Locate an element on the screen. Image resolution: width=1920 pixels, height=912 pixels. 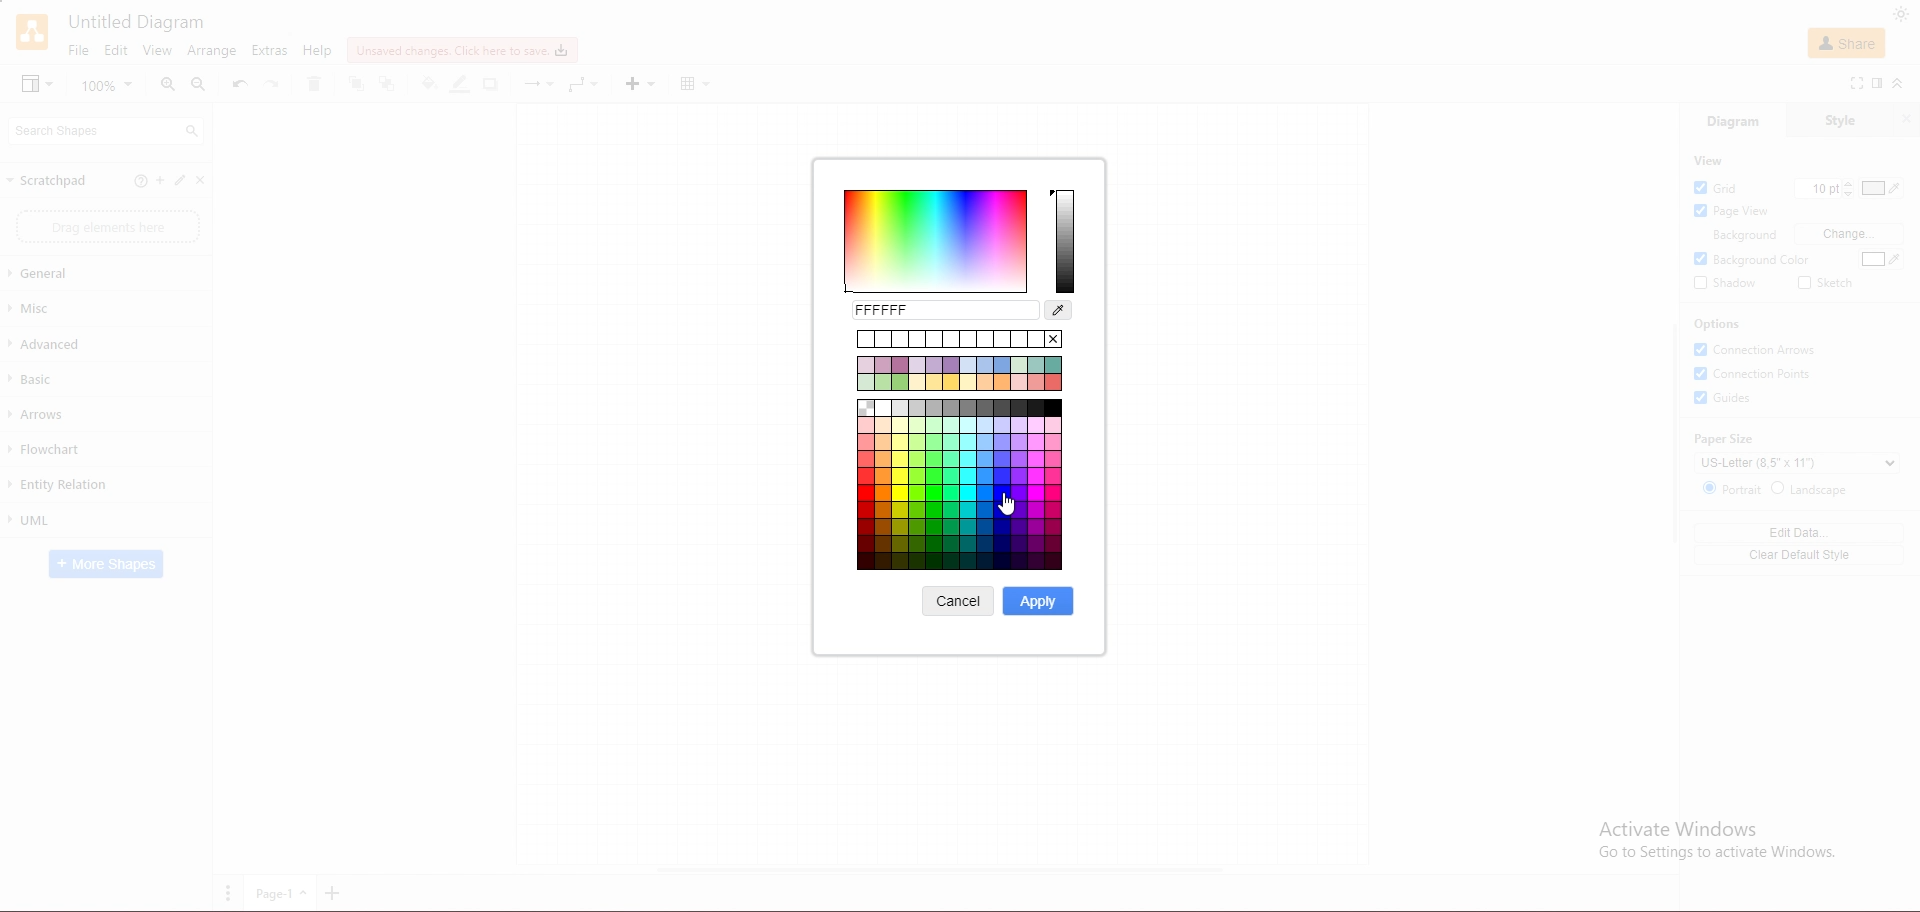
color options is located at coordinates (961, 373).